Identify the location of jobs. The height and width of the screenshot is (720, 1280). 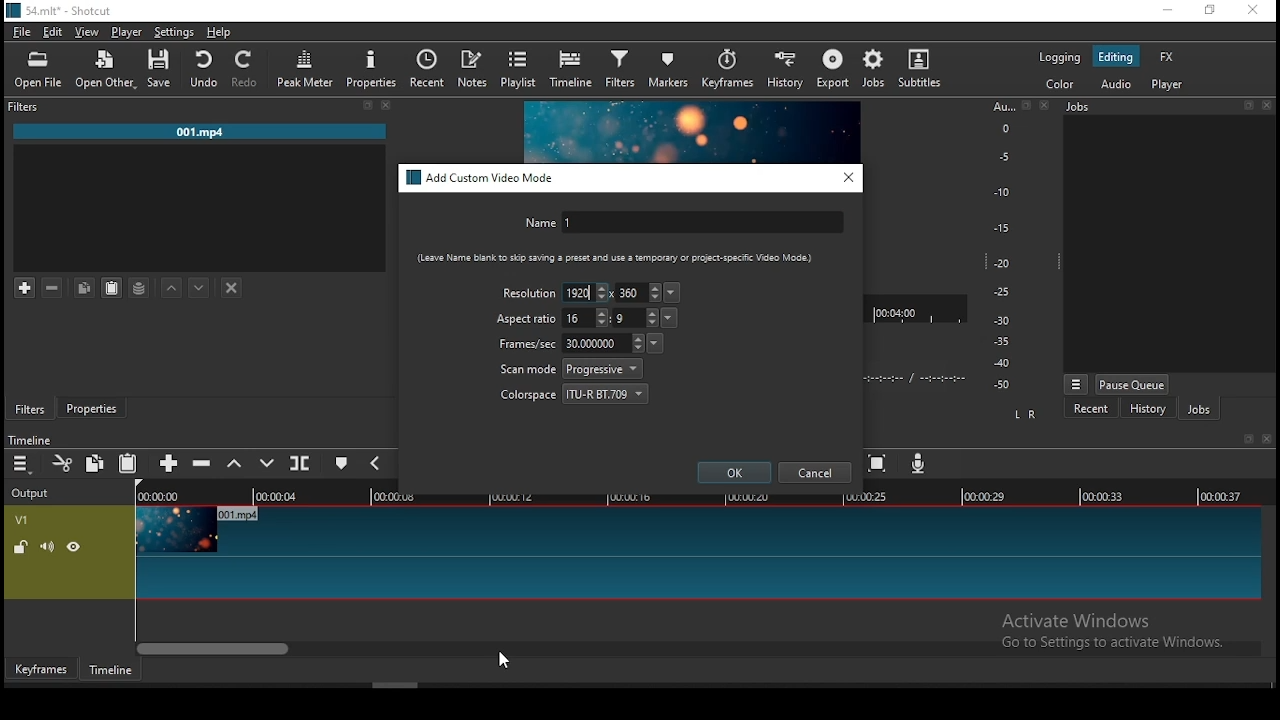
(875, 68).